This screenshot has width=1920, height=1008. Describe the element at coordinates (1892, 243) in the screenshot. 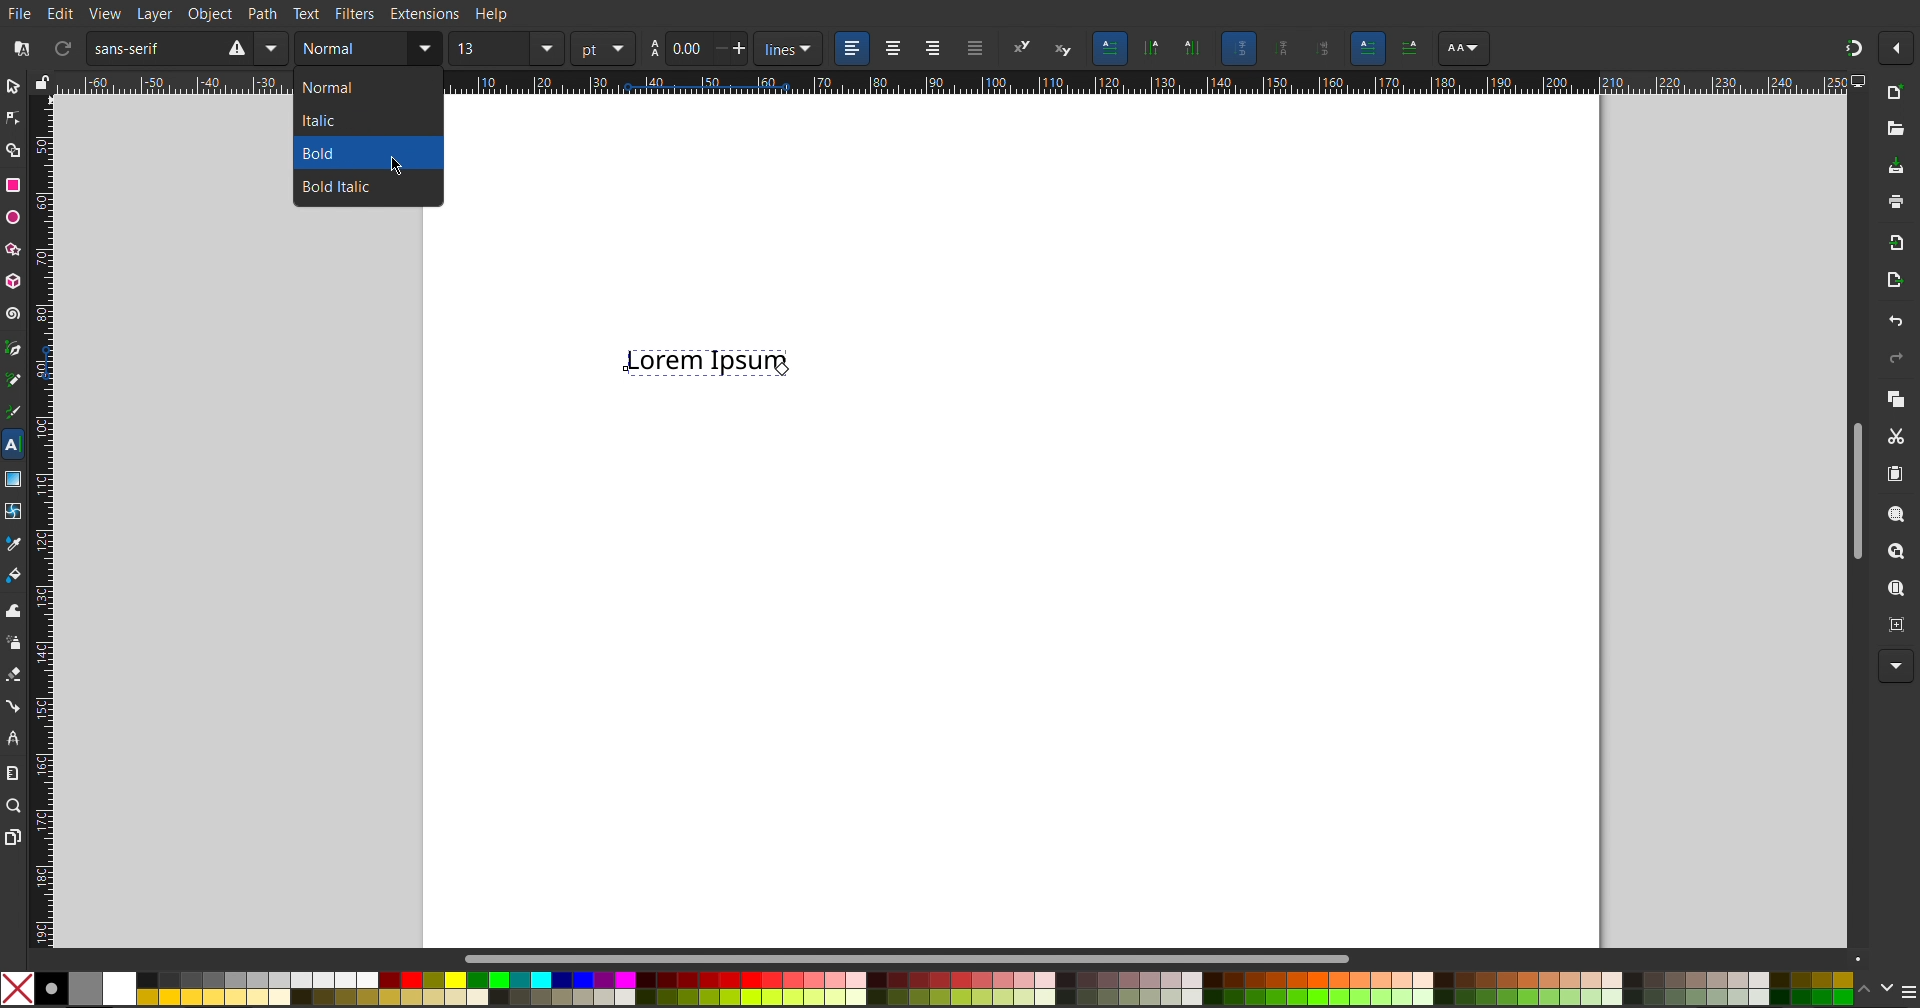

I see `Import a Bitmap or SVG` at that location.